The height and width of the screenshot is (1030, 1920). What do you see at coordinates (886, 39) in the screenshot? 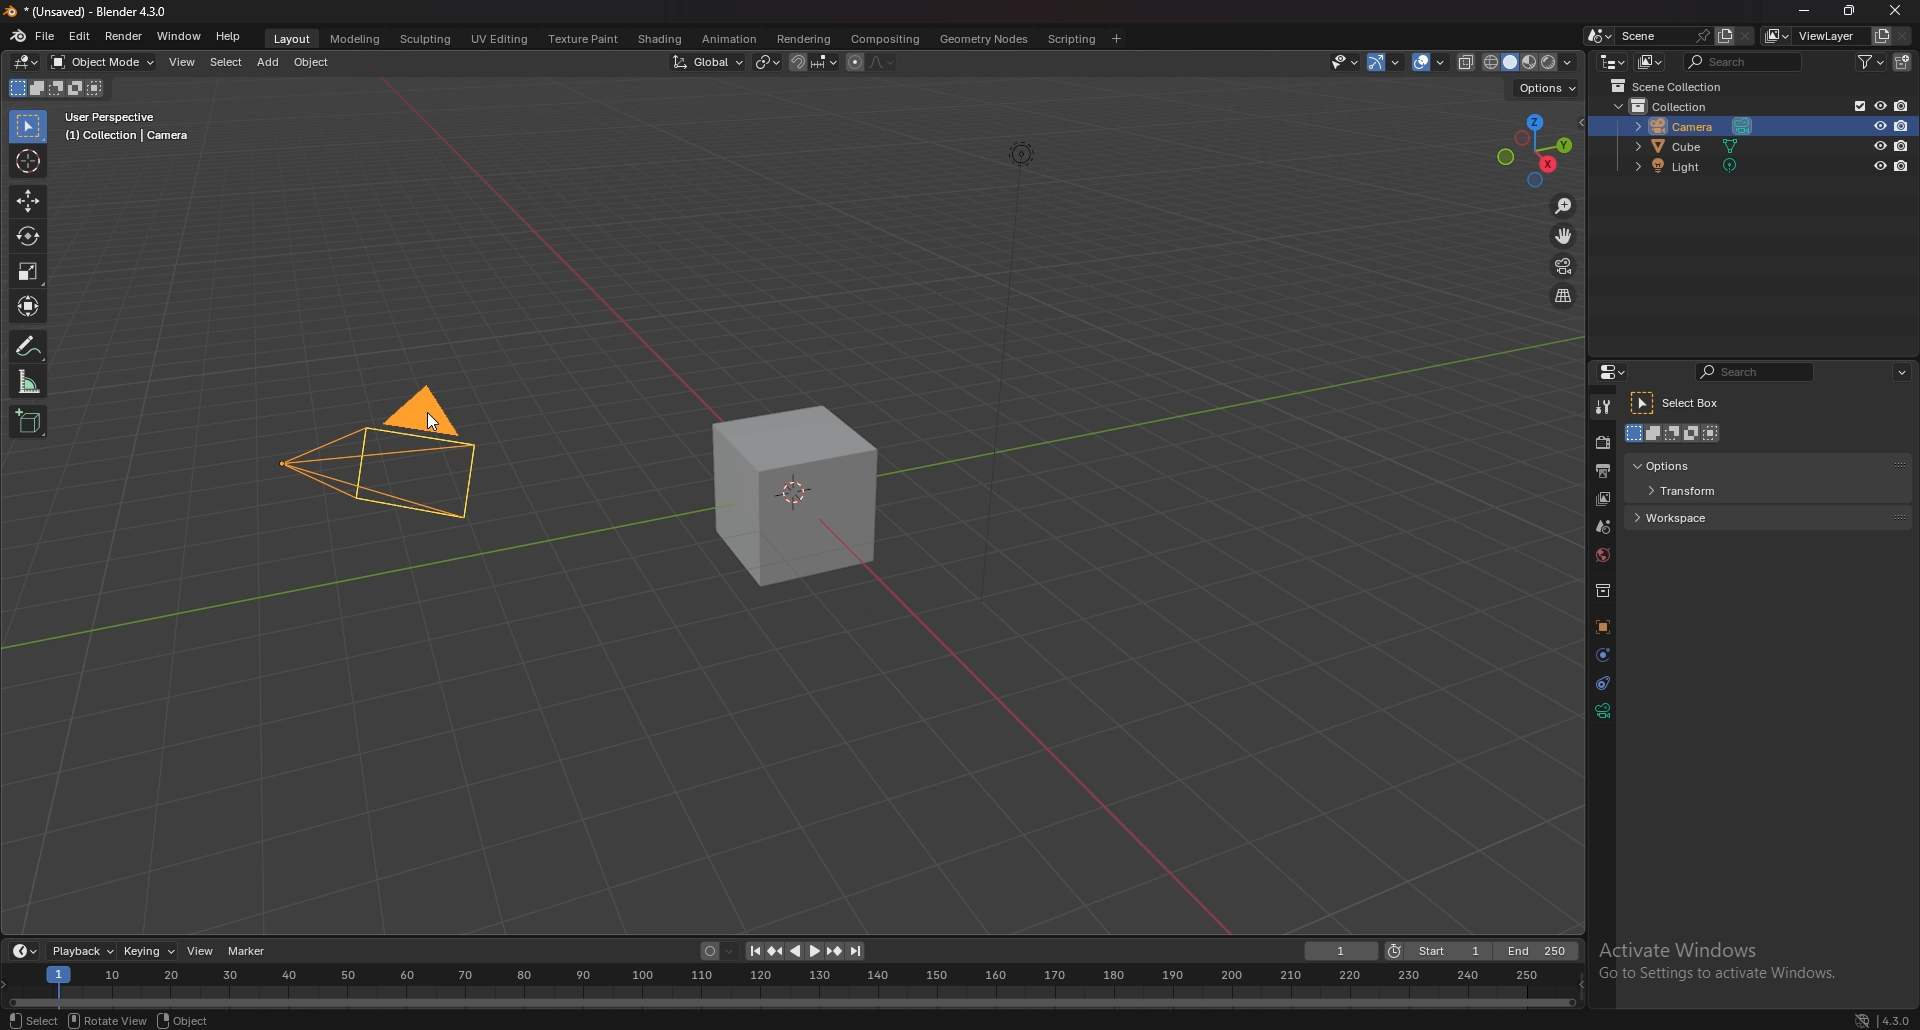
I see `compositing` at bounding box center [886, 39].